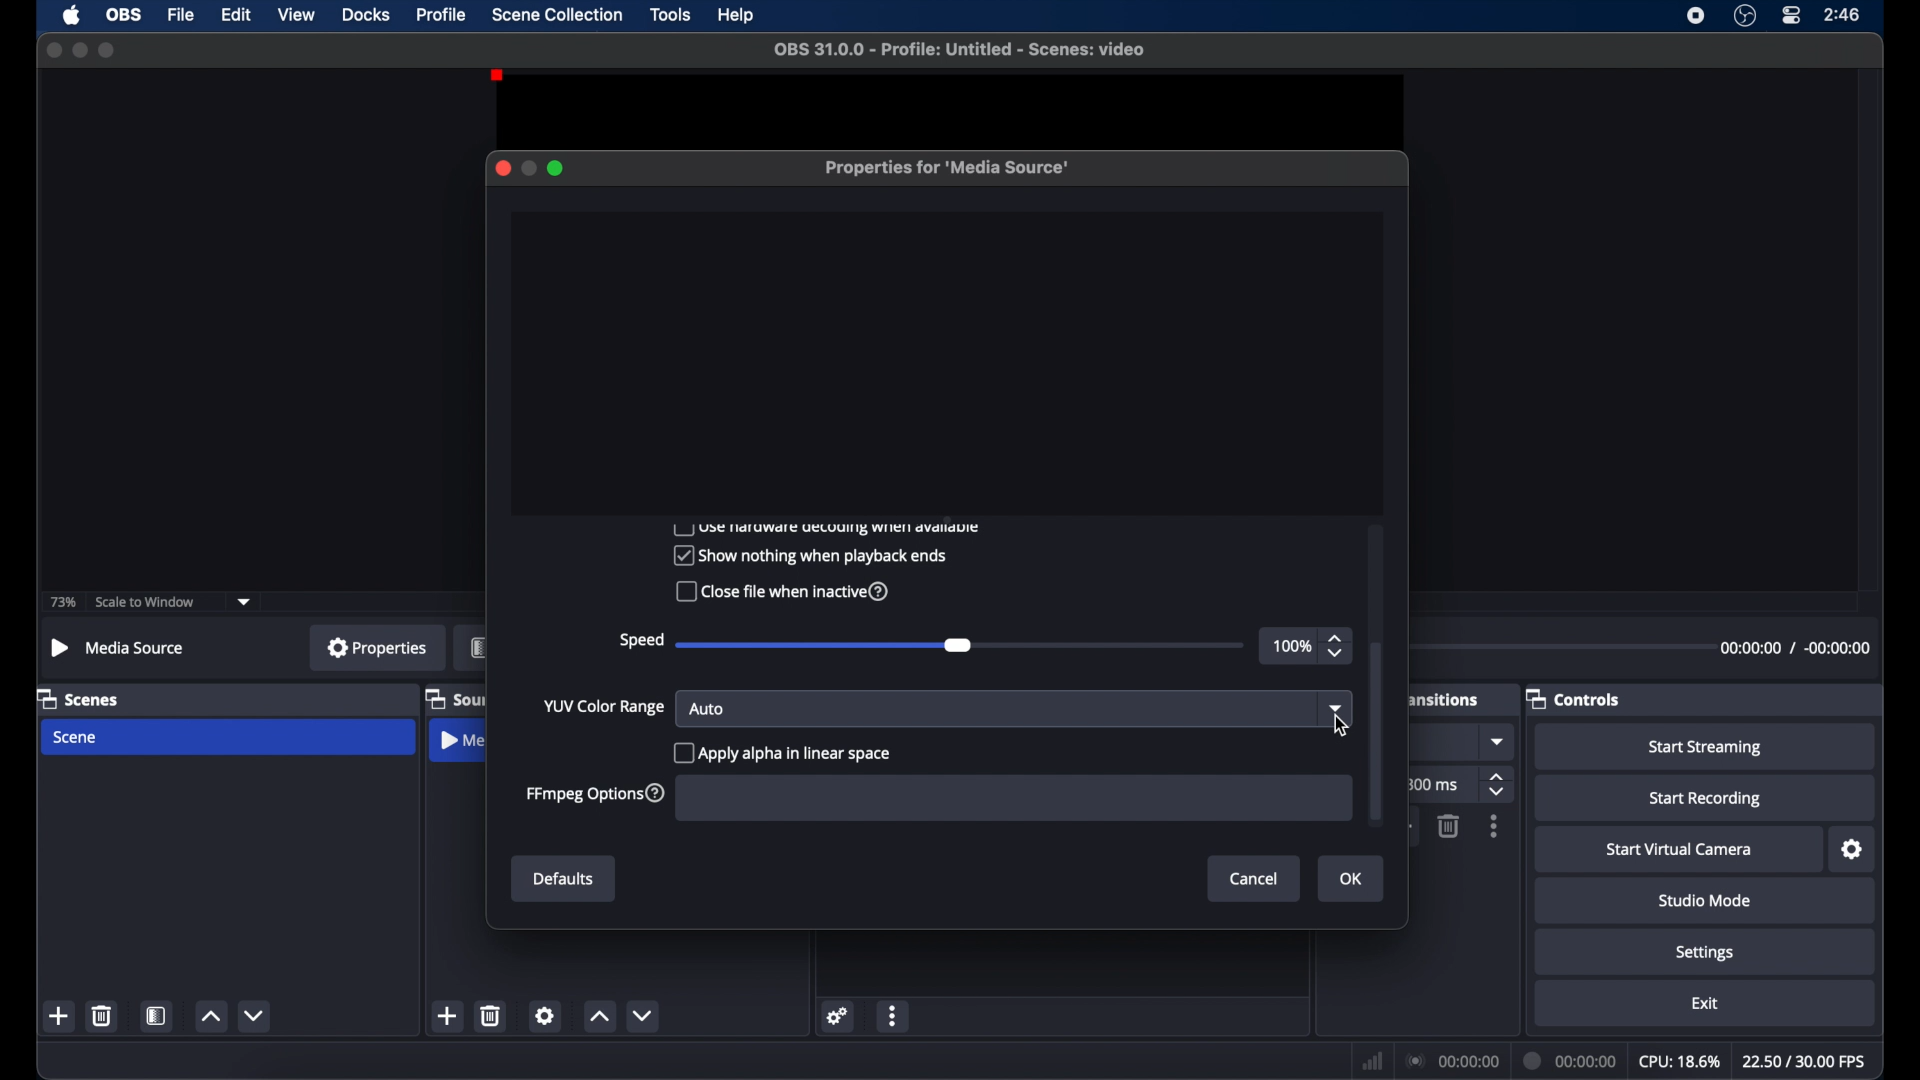  What do you see at coordinates (1499, 786) in the screenshot?
I see `stepper buttons` at bounding box center [1499, 786].